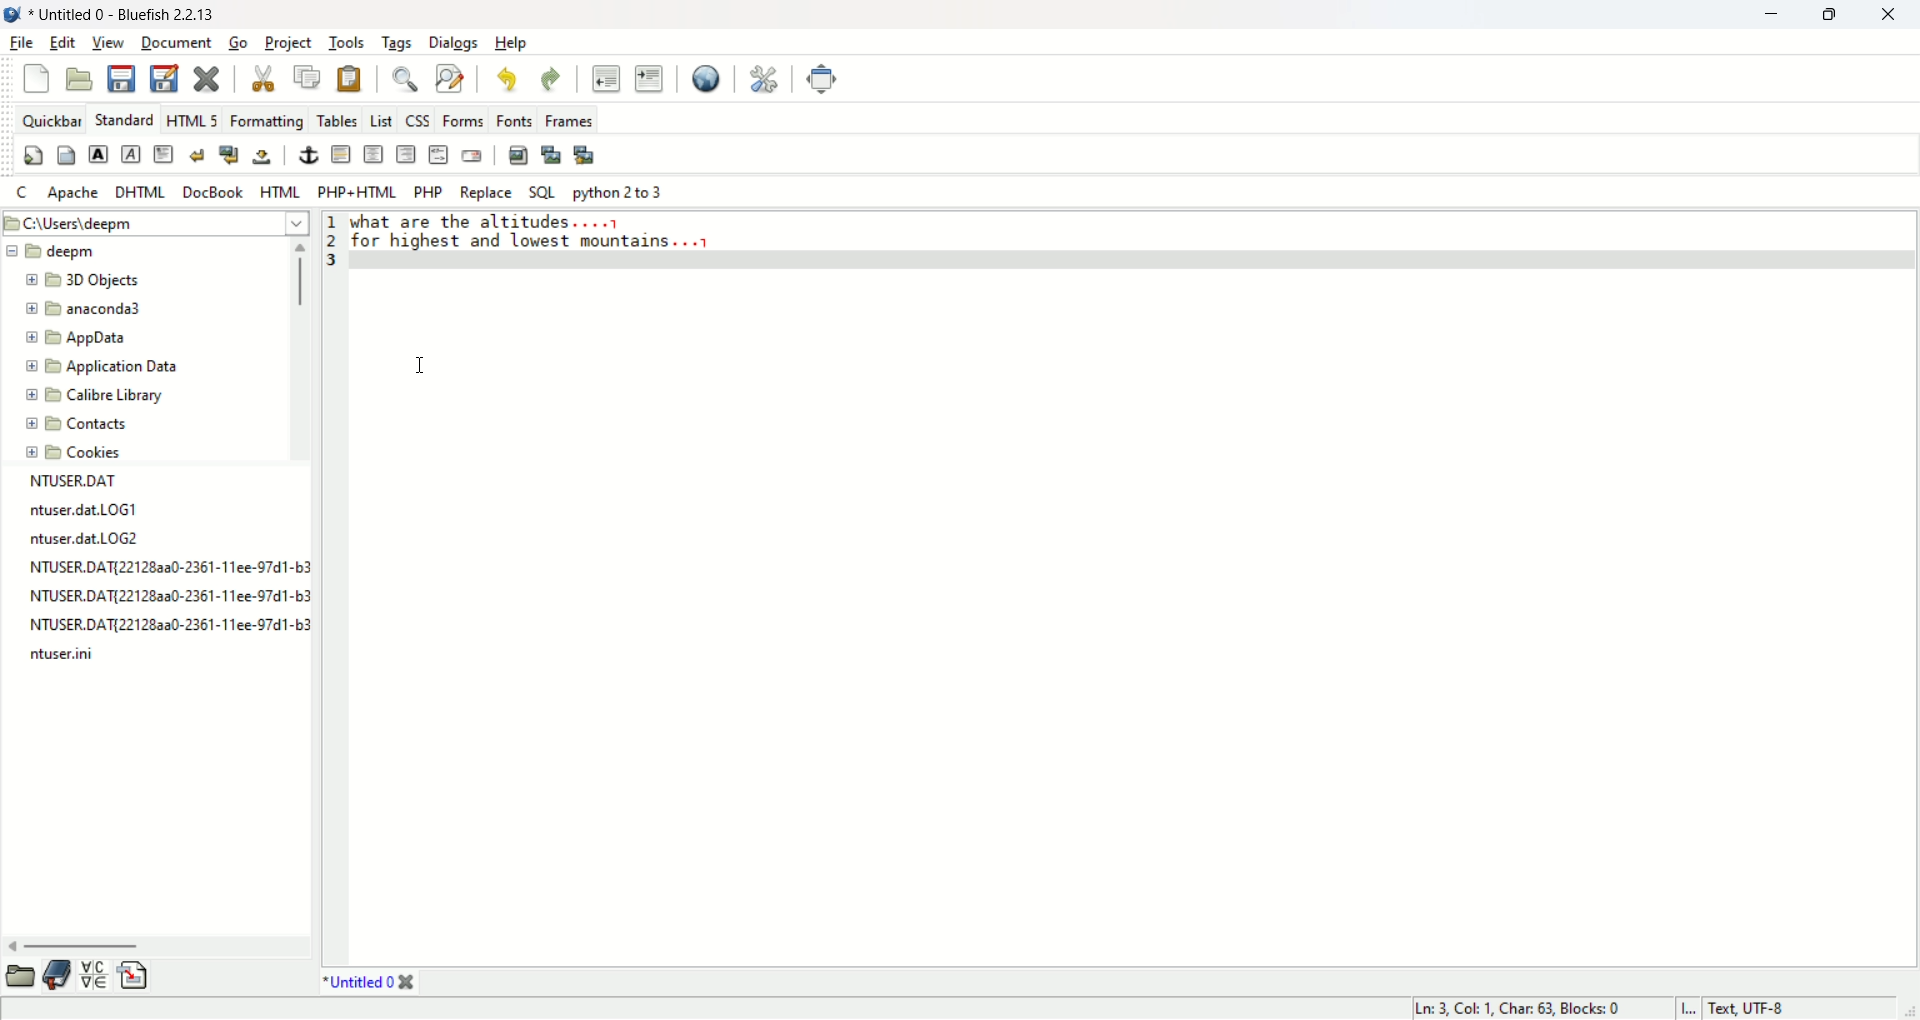 This screenshot has width=1920, height=1020. What do you see at coordinates (606, 79) in the screenshot?
I see `unindent` at bounding box center [606, 79].